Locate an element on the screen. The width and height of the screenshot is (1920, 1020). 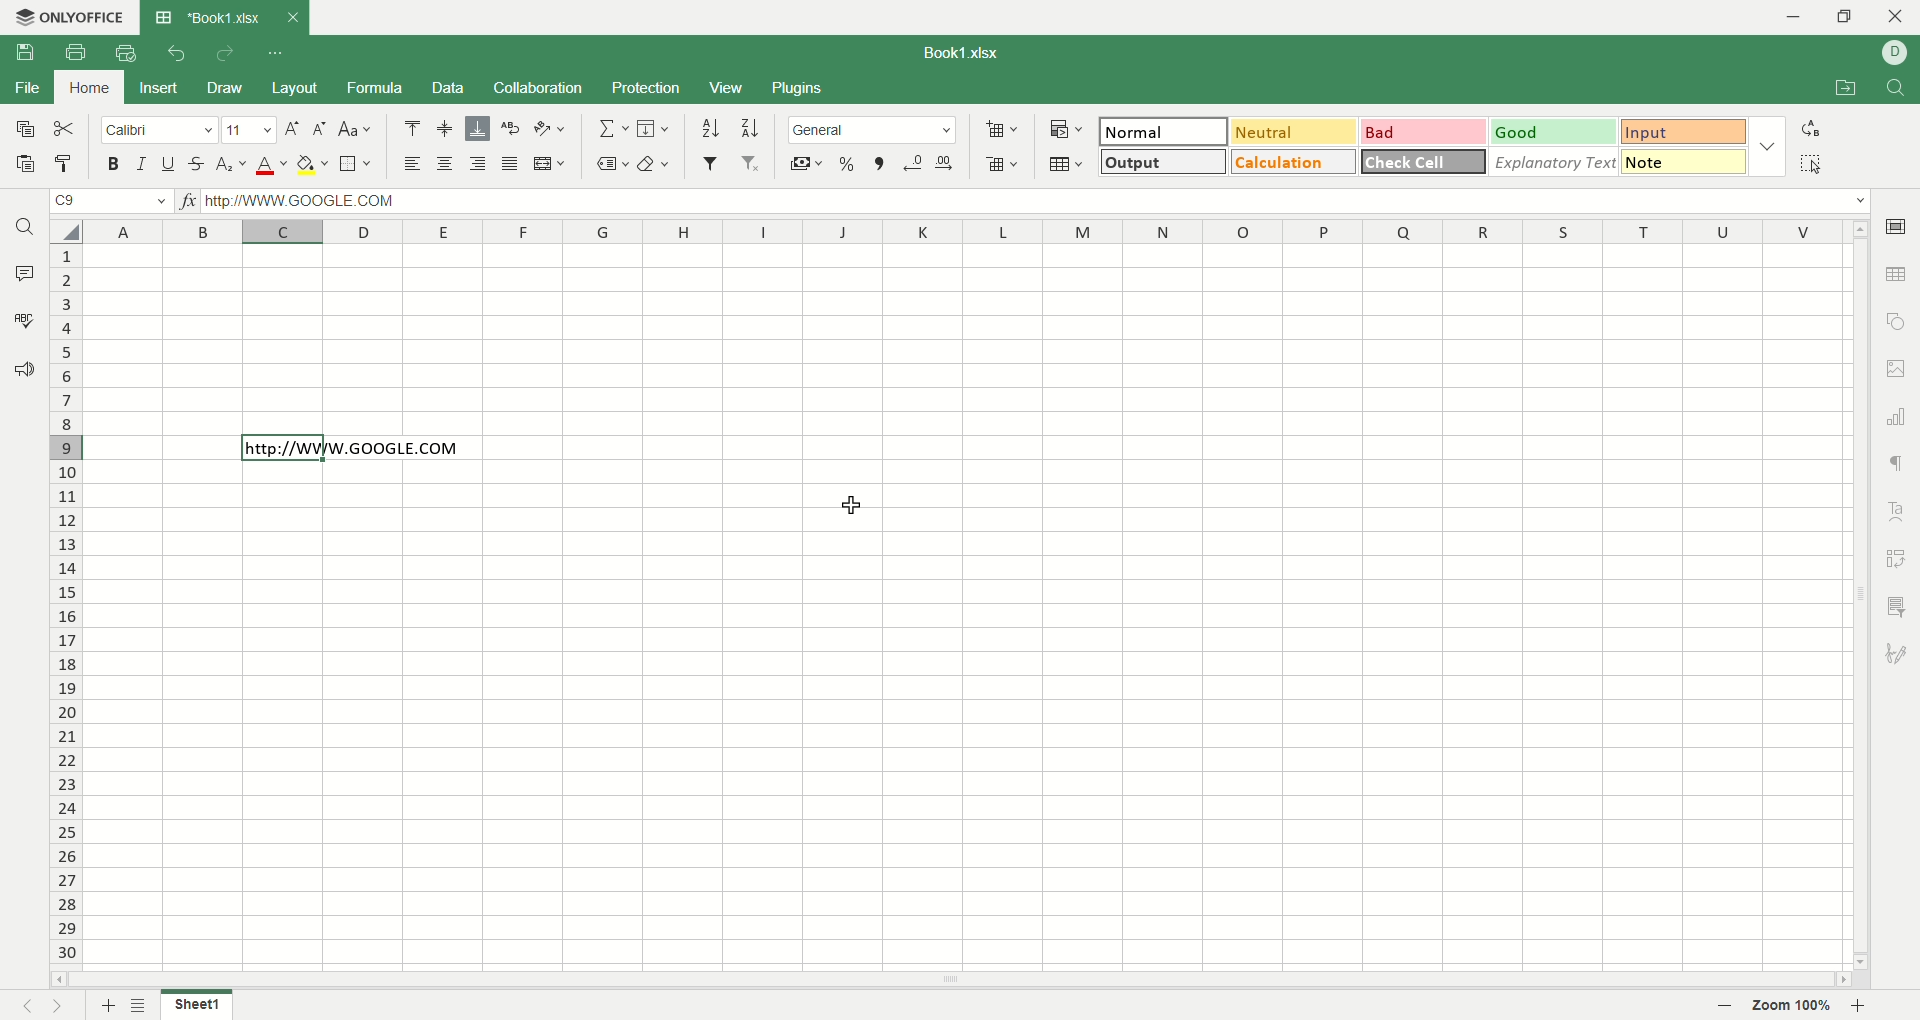
draw is located at coordinates (225, 88).